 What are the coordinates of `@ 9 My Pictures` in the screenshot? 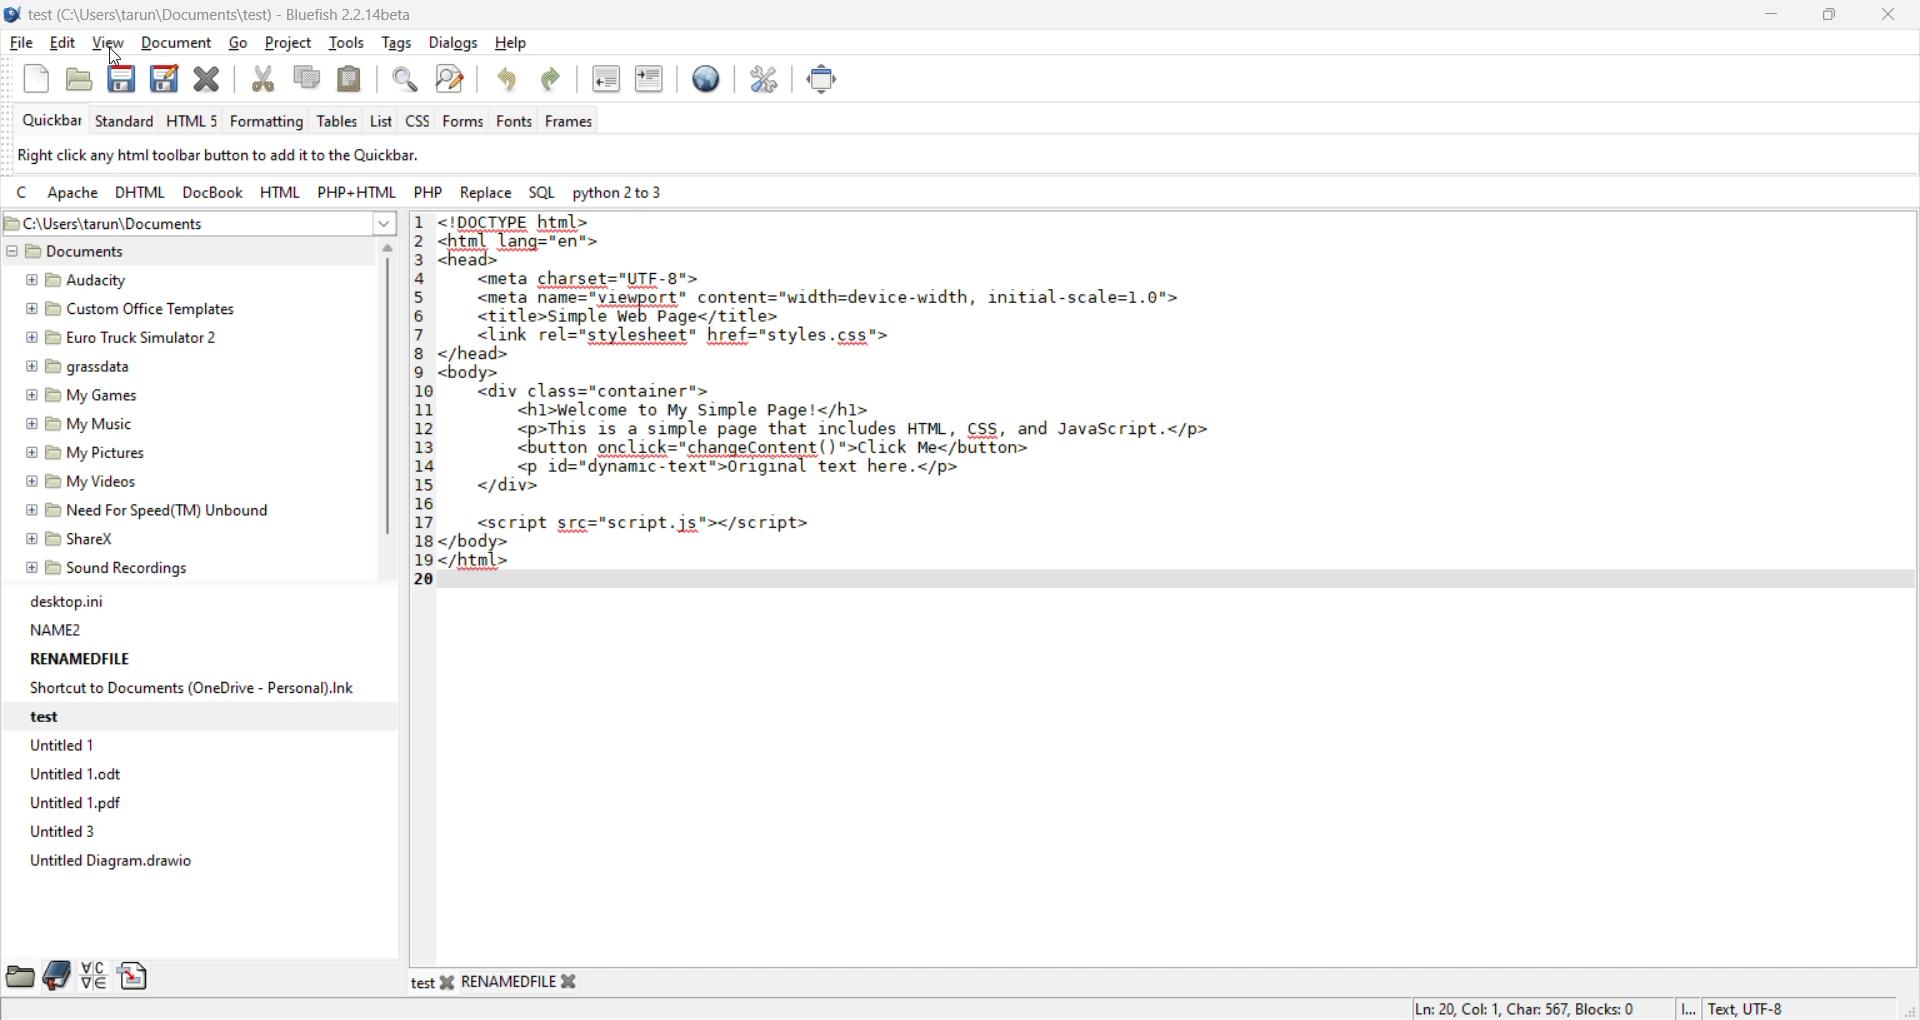 It's located at (81, 454).